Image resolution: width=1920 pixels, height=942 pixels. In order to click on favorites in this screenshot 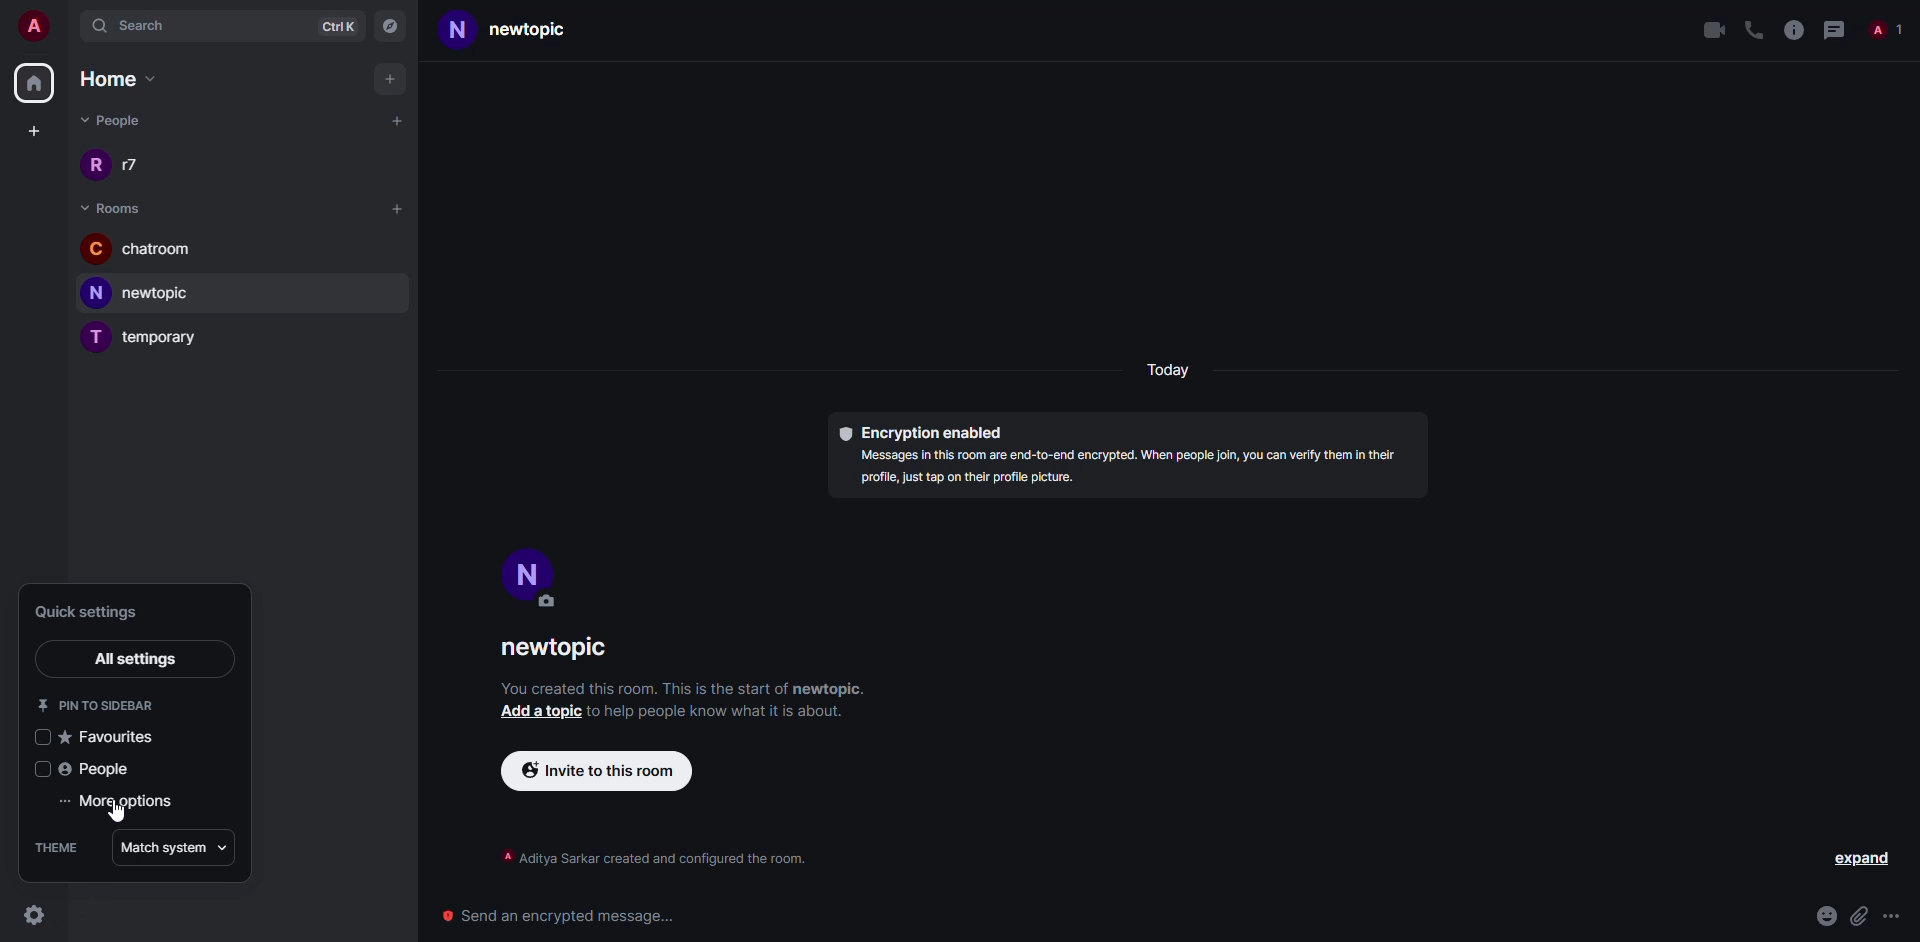, I will do `click(113, 739)`.